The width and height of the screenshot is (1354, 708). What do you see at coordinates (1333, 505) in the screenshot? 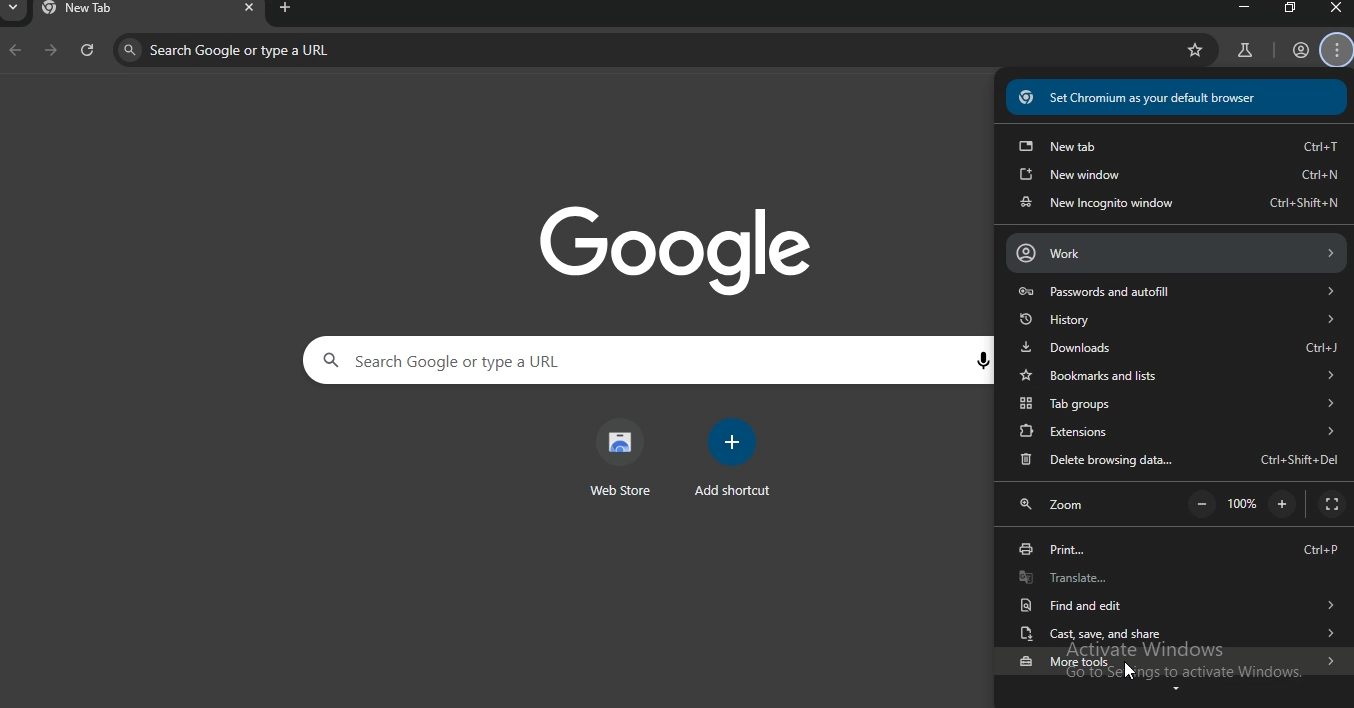
I see `display full-screen` at bounding box center [1333, 505].